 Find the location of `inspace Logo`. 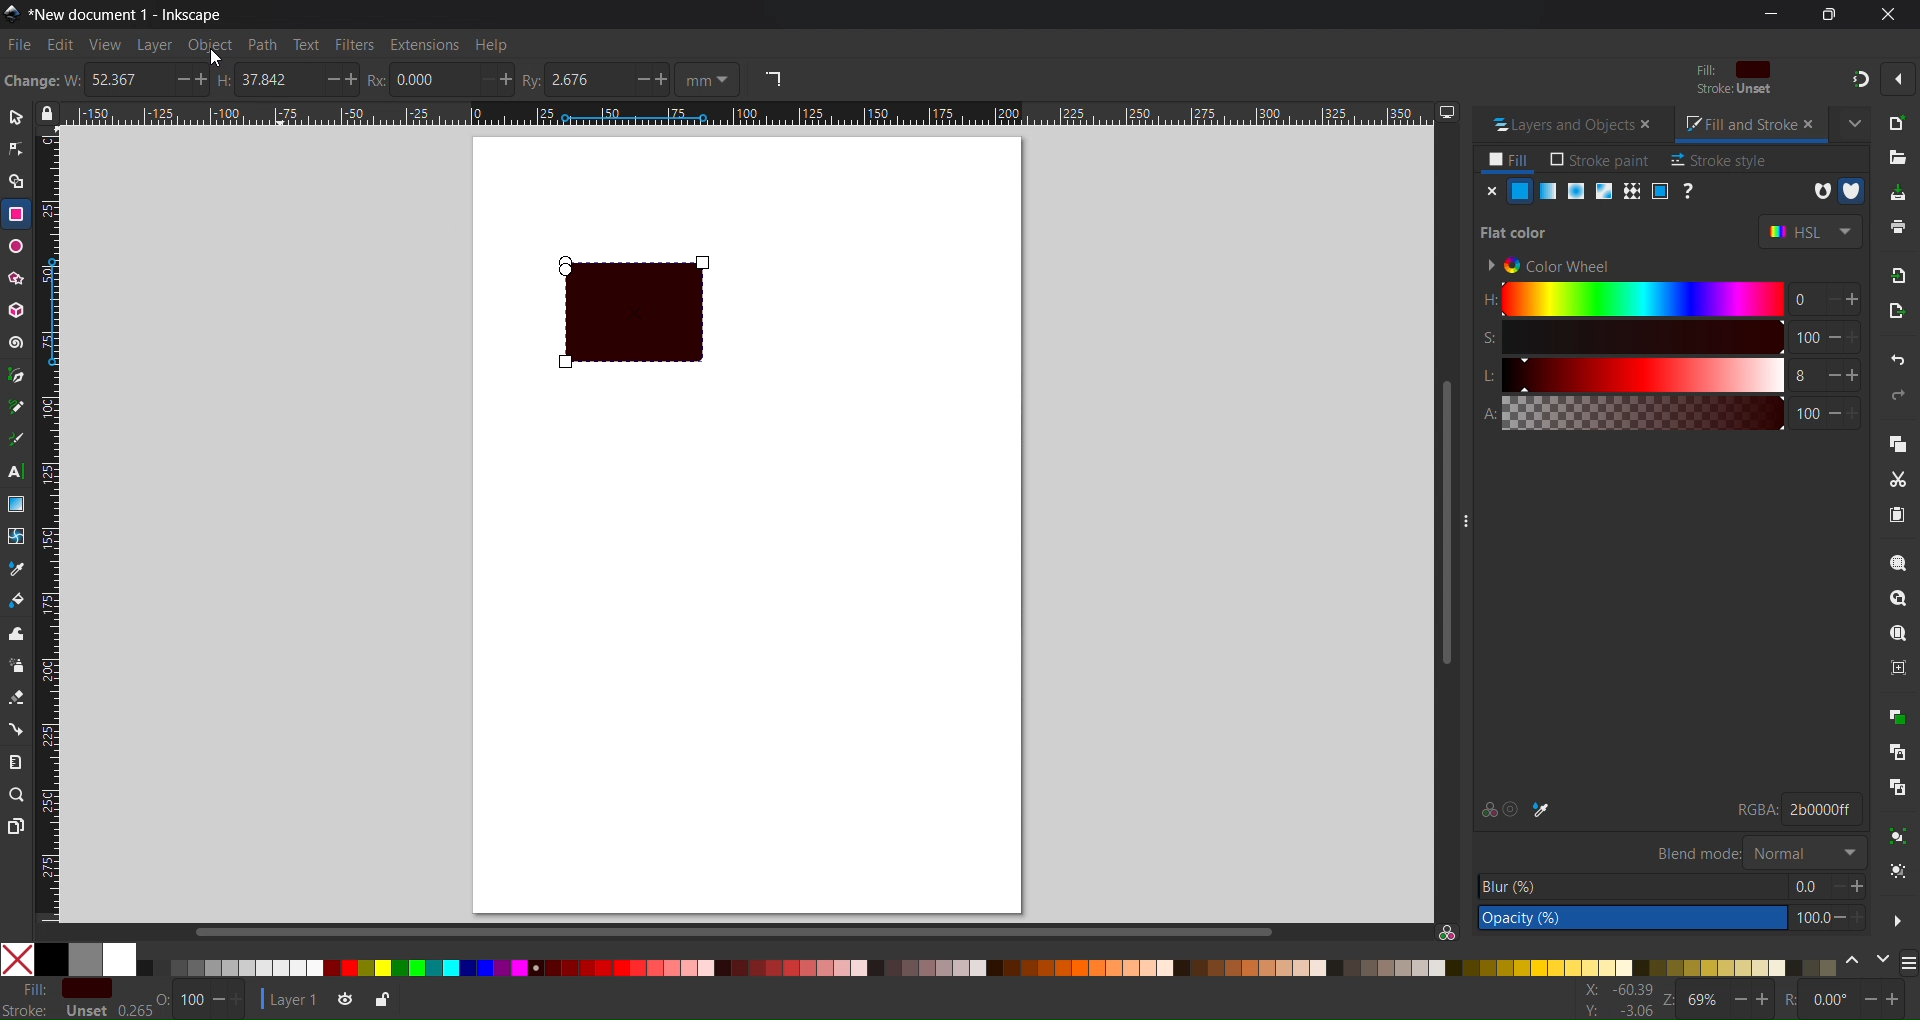

inspace Logo is located at coordinates (12, 12).